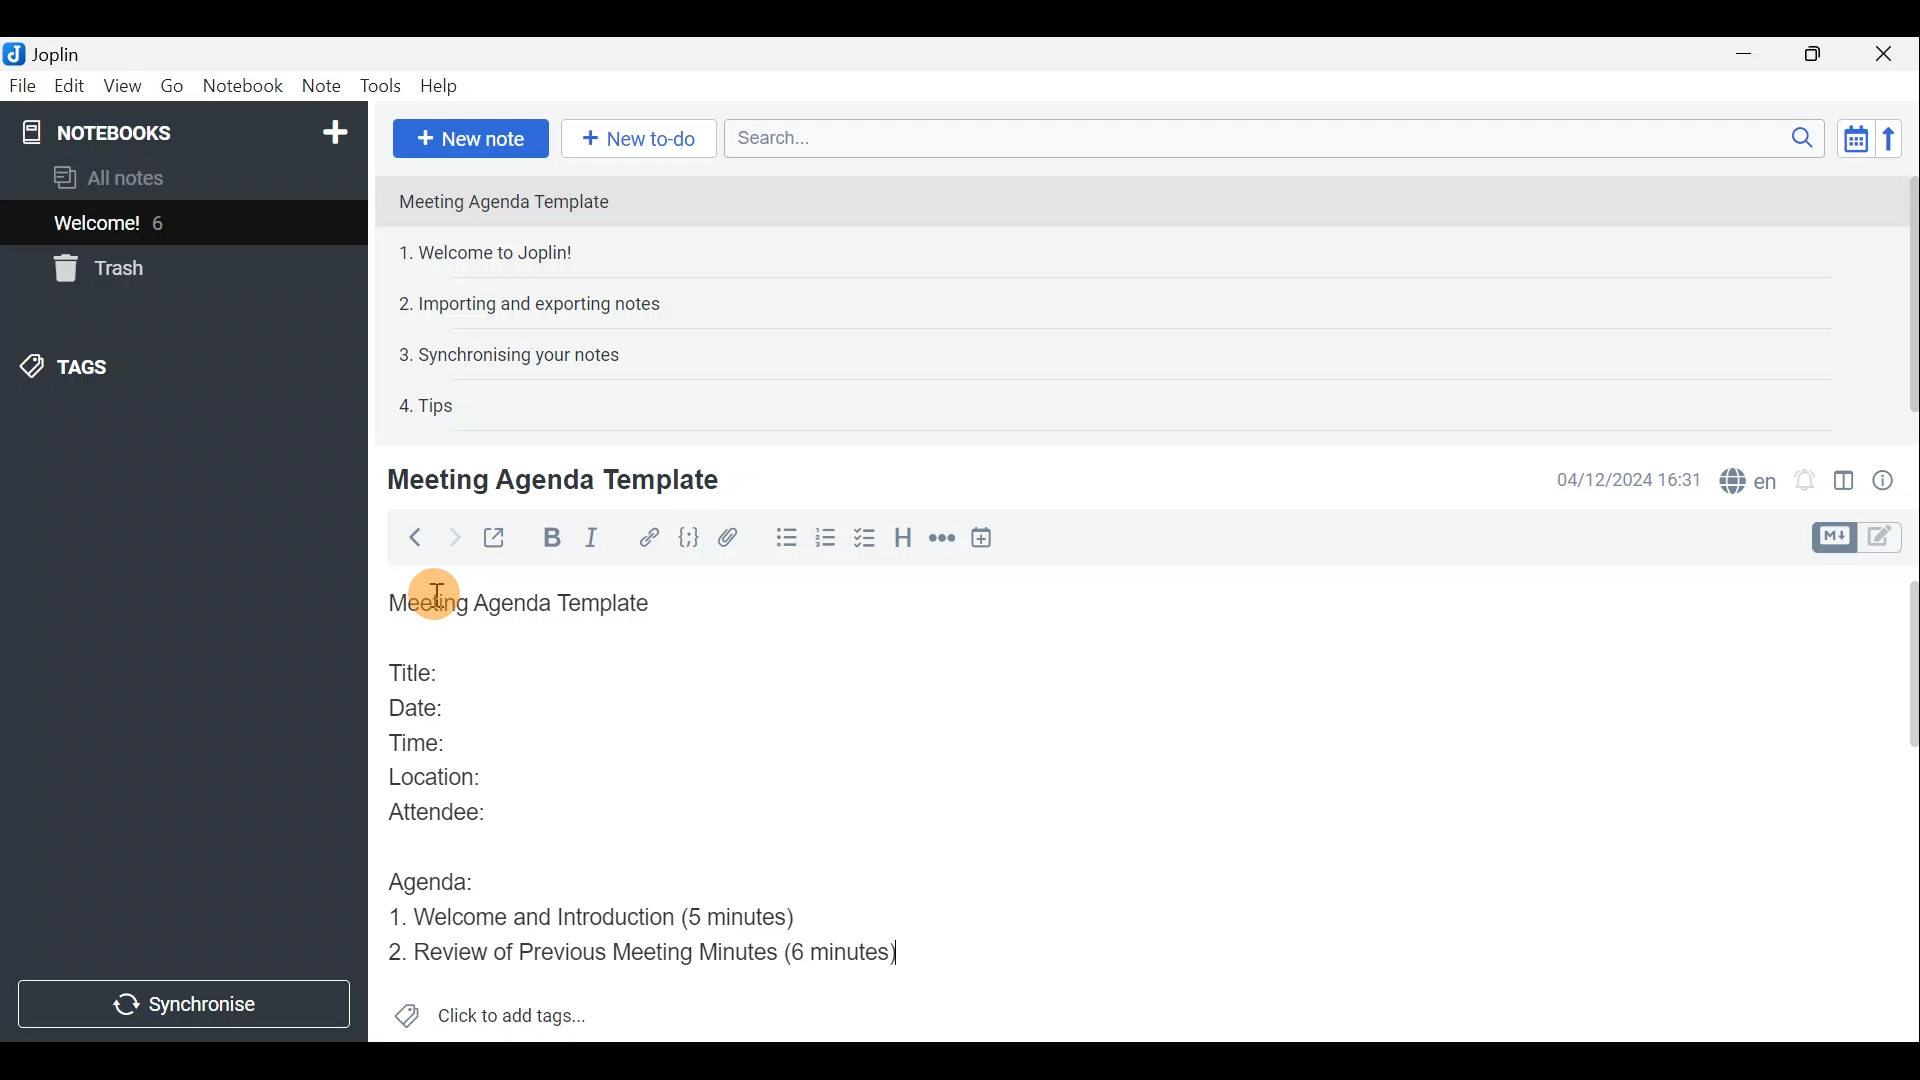 The image size is (1920, 1080). Describe the element at coordinates (451, 537) in the screenshot. I see `Forward` at that location.